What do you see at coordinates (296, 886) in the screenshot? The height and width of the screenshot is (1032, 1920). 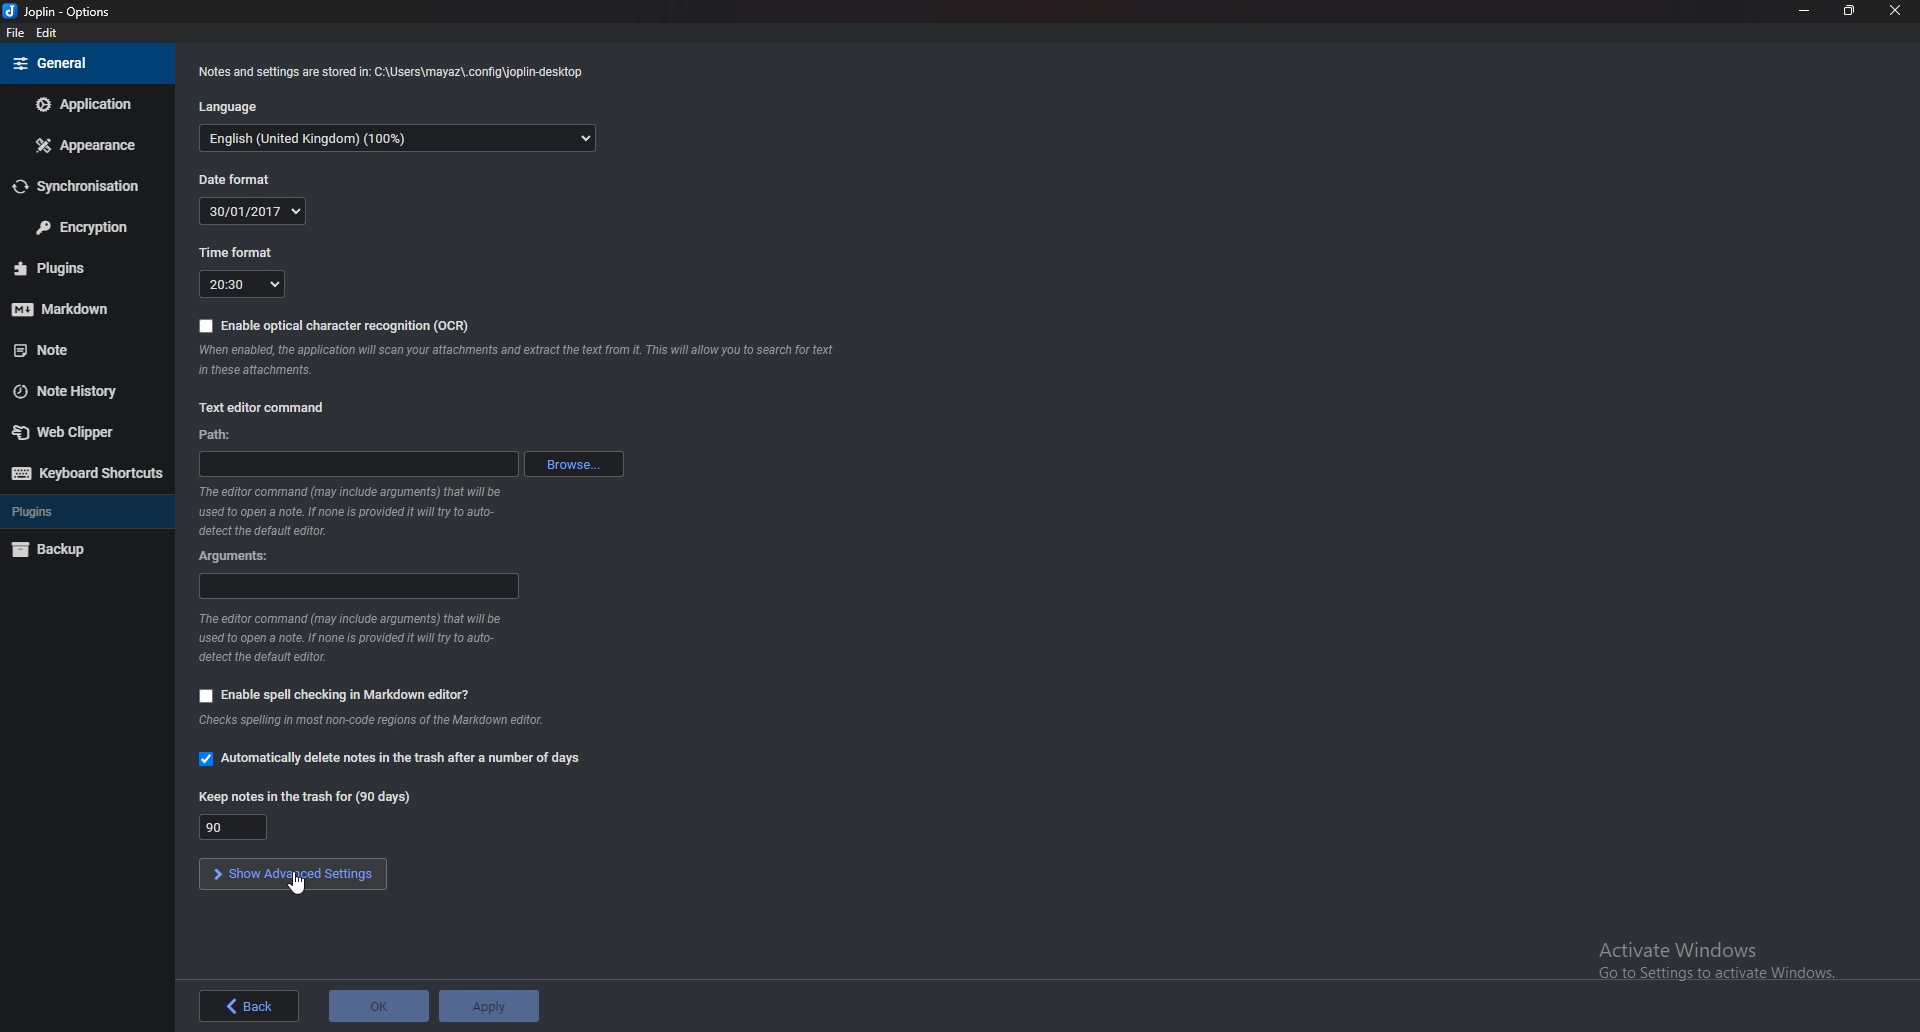 I see `cursor` at bounding box center [296, 886].